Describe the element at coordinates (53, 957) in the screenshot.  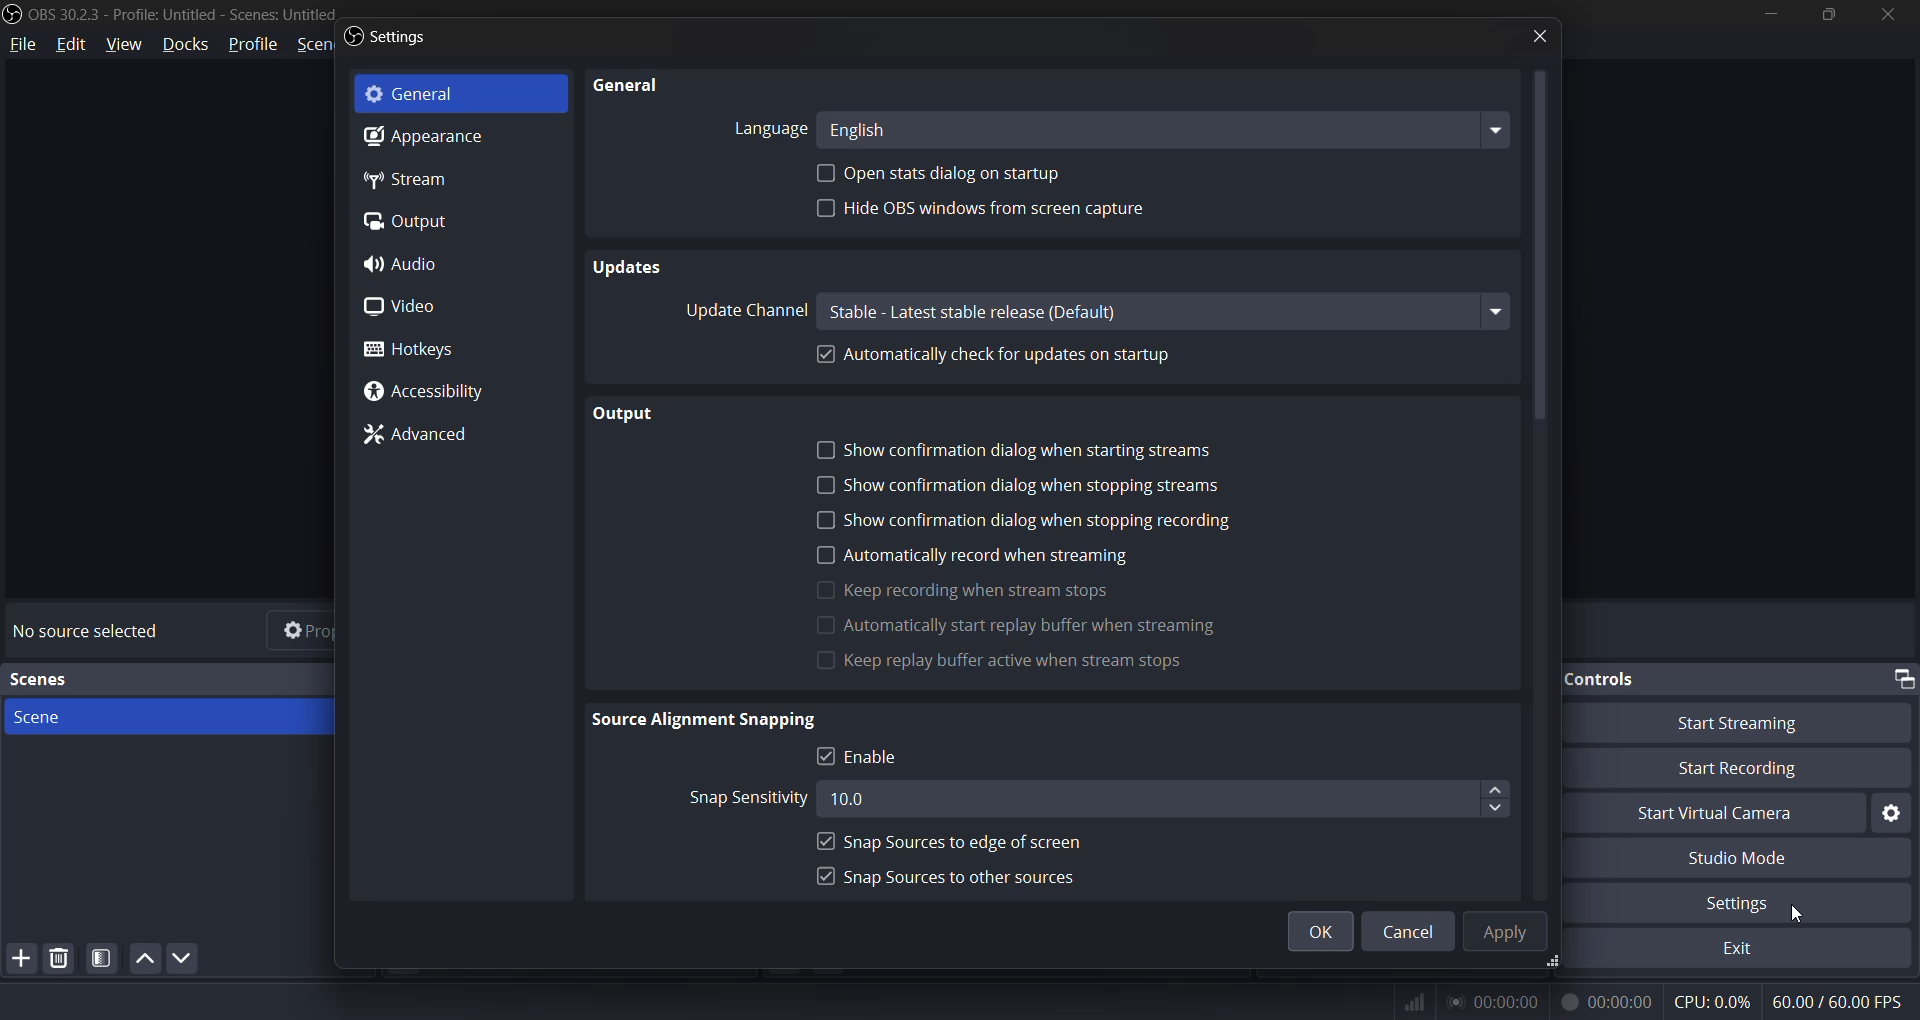
I see `delete source` at that location.